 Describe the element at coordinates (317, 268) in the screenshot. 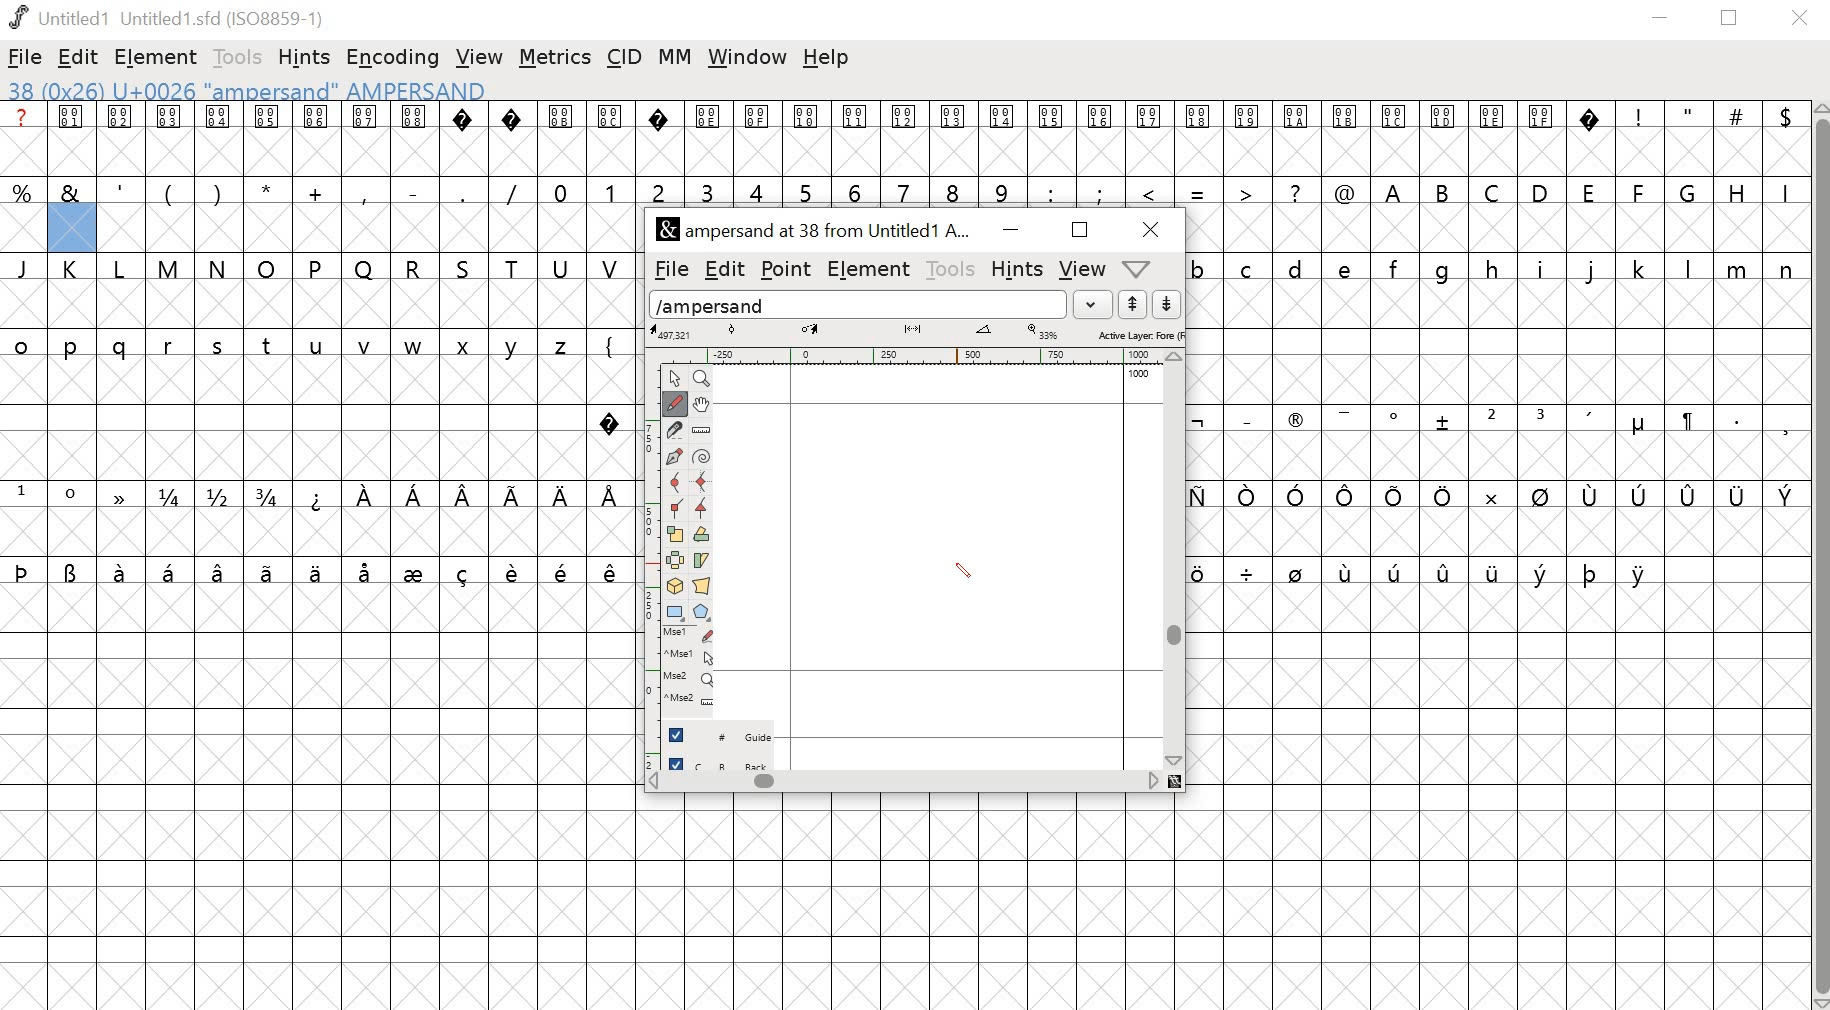

I see `P` at that location.